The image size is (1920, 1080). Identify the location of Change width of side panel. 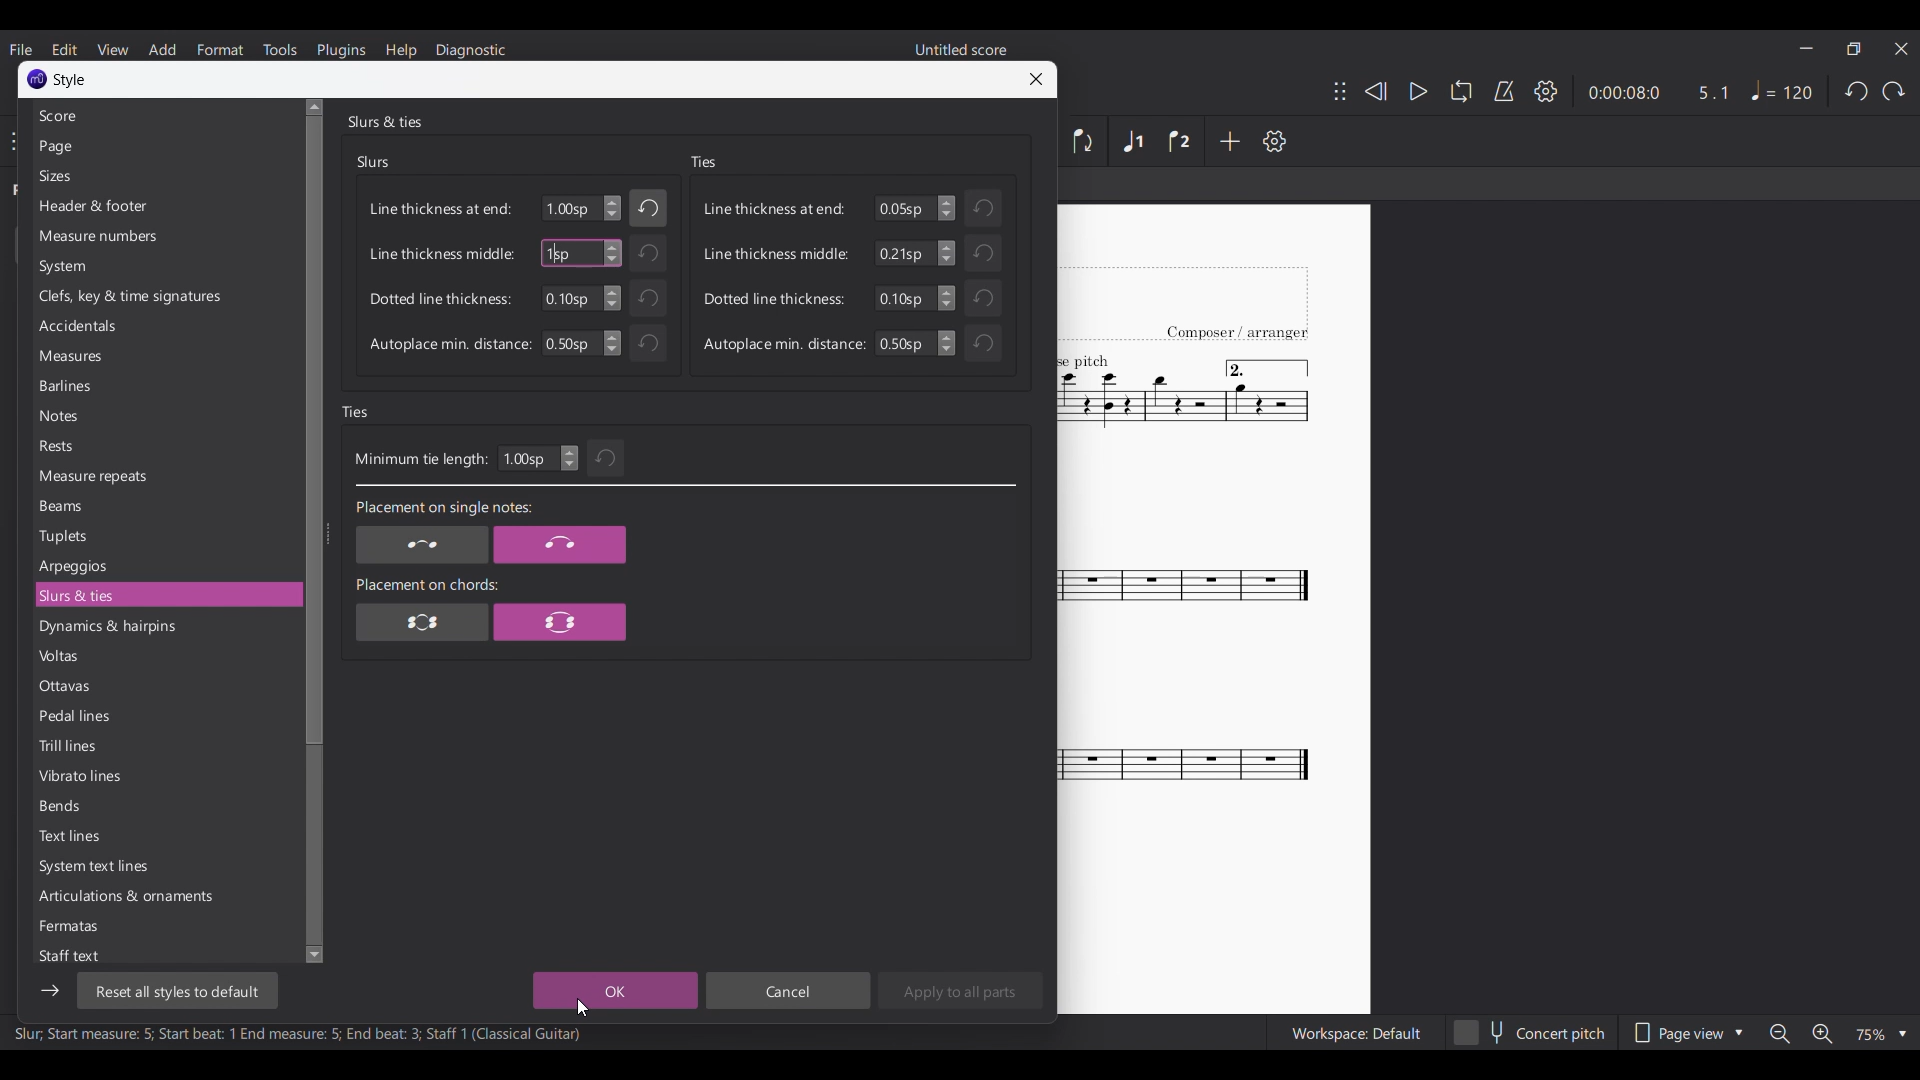
(327, 533).